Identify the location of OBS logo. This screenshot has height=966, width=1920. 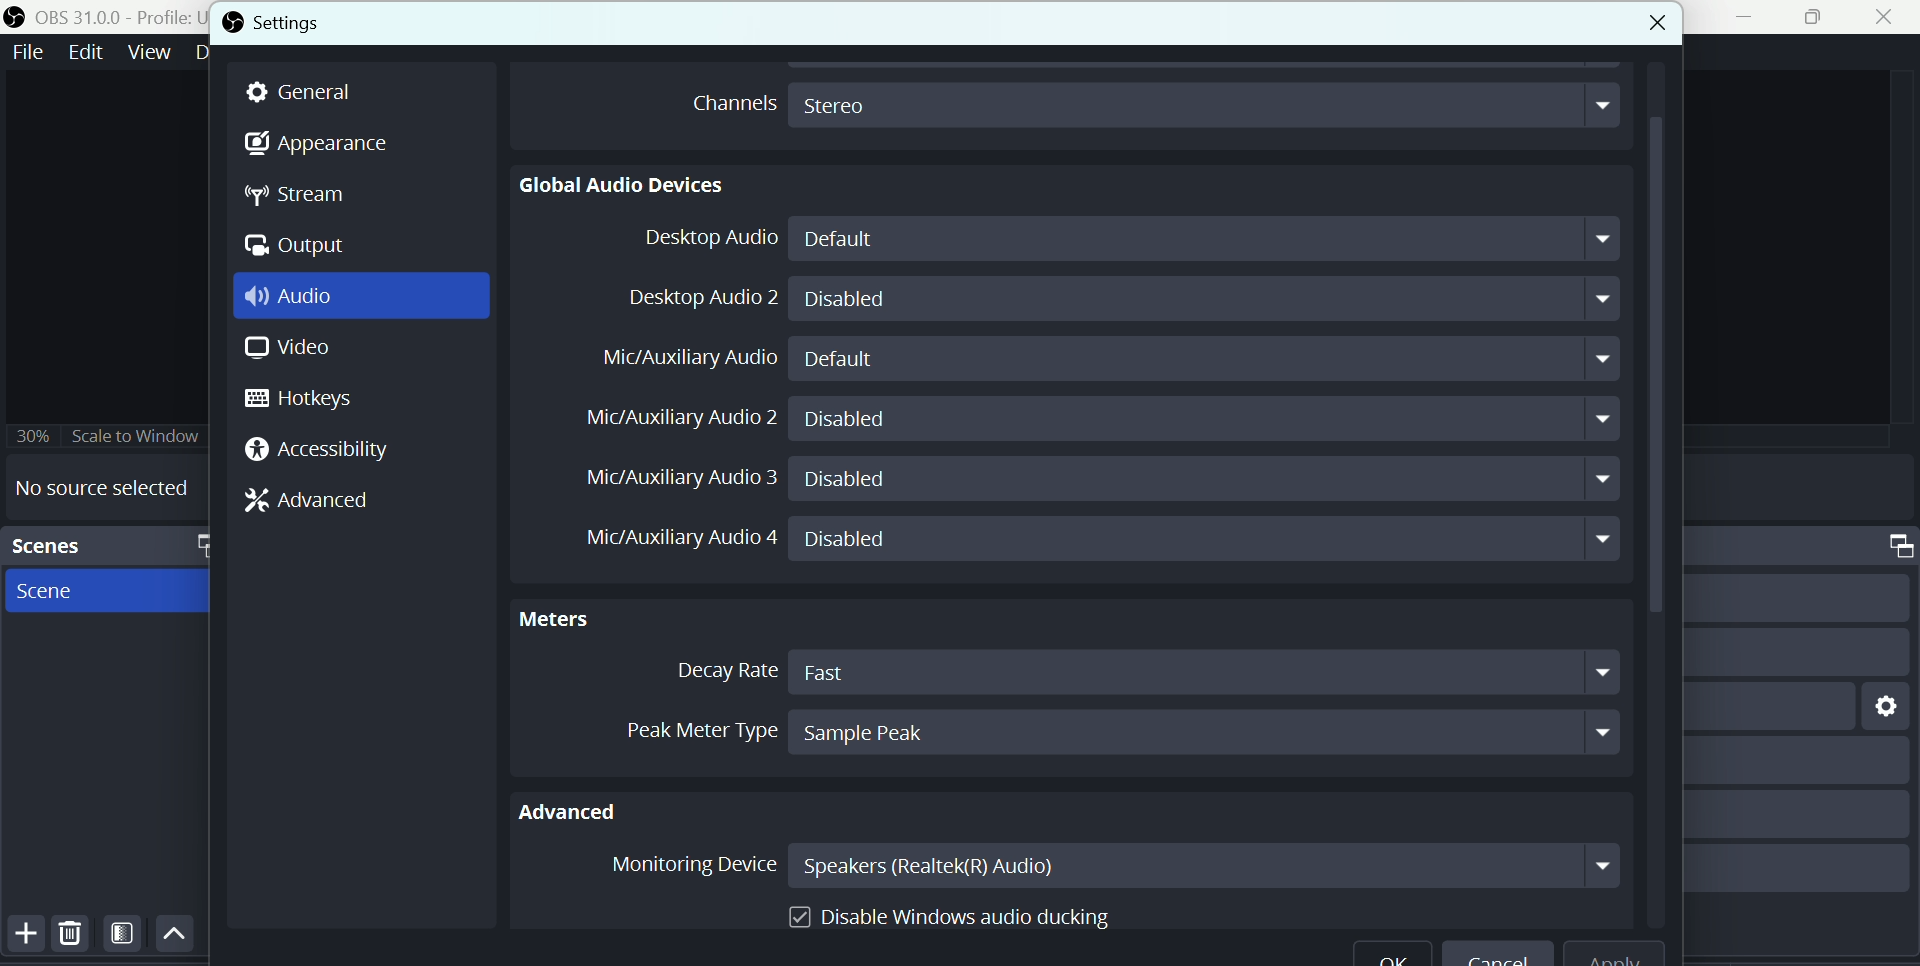
(232, 22).